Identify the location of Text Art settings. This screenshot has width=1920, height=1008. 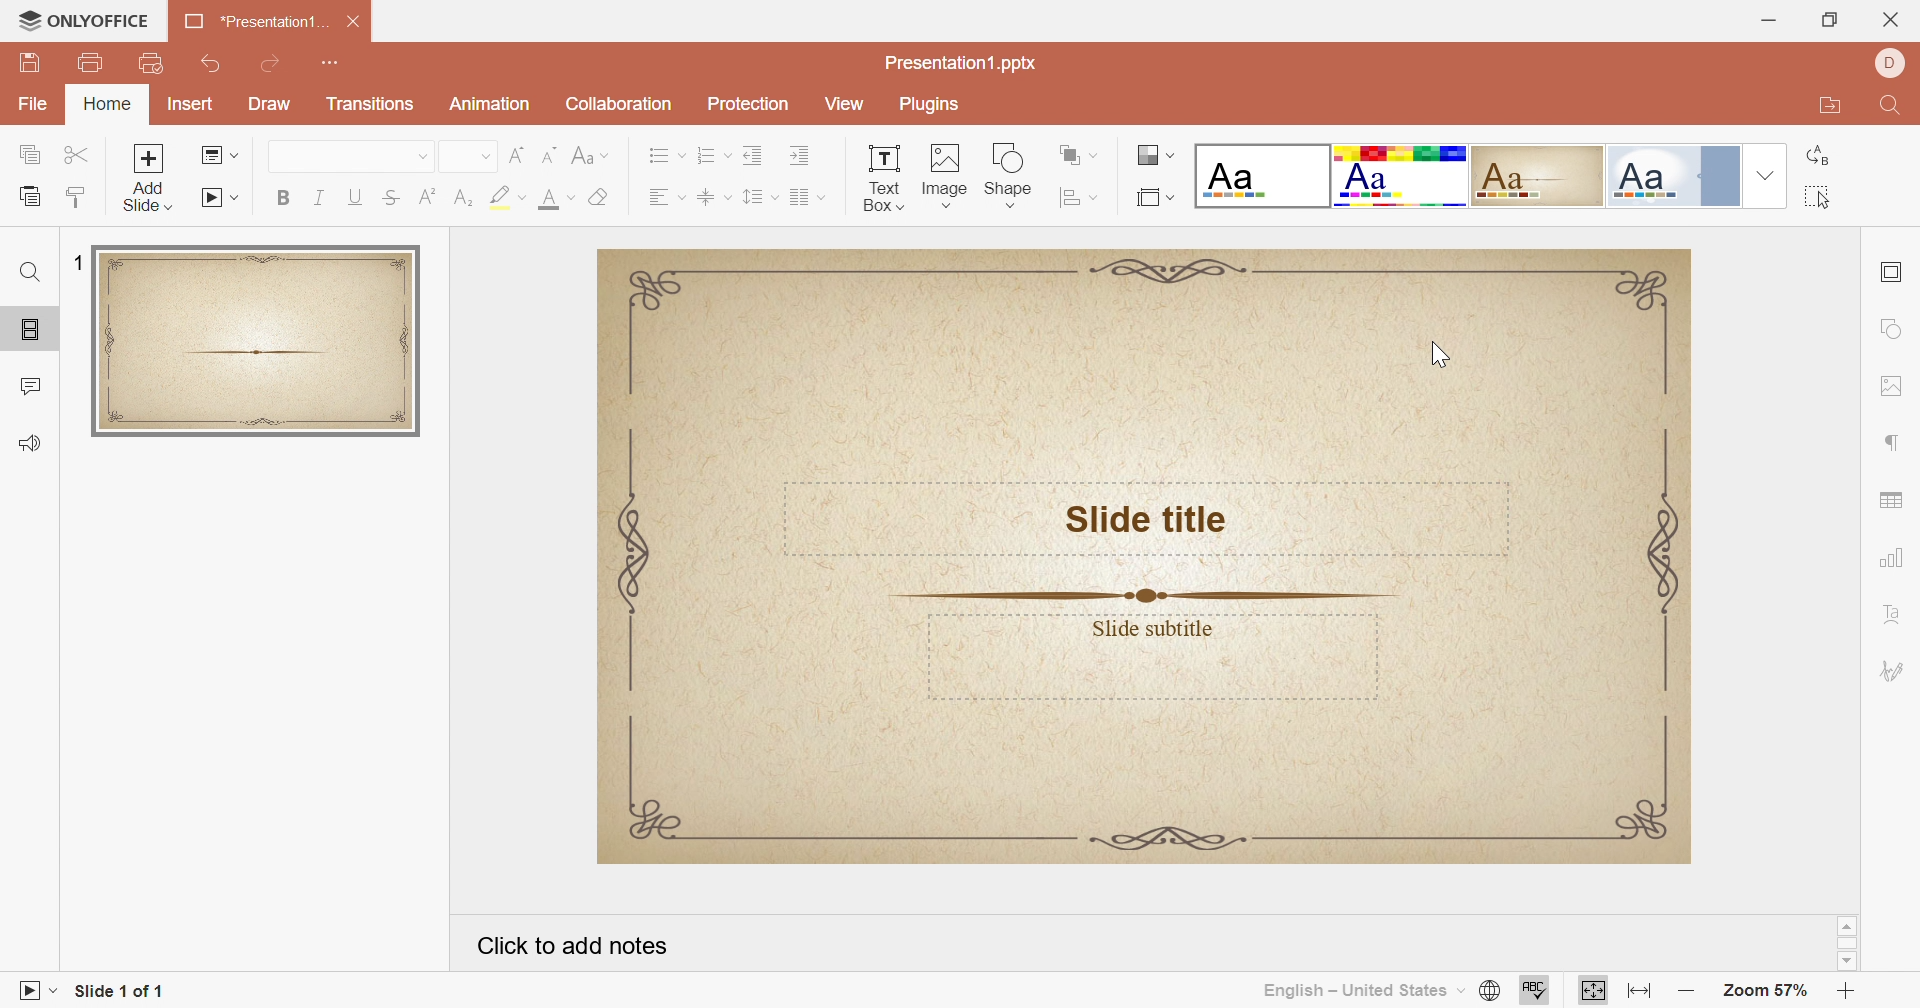
(1898, 611).